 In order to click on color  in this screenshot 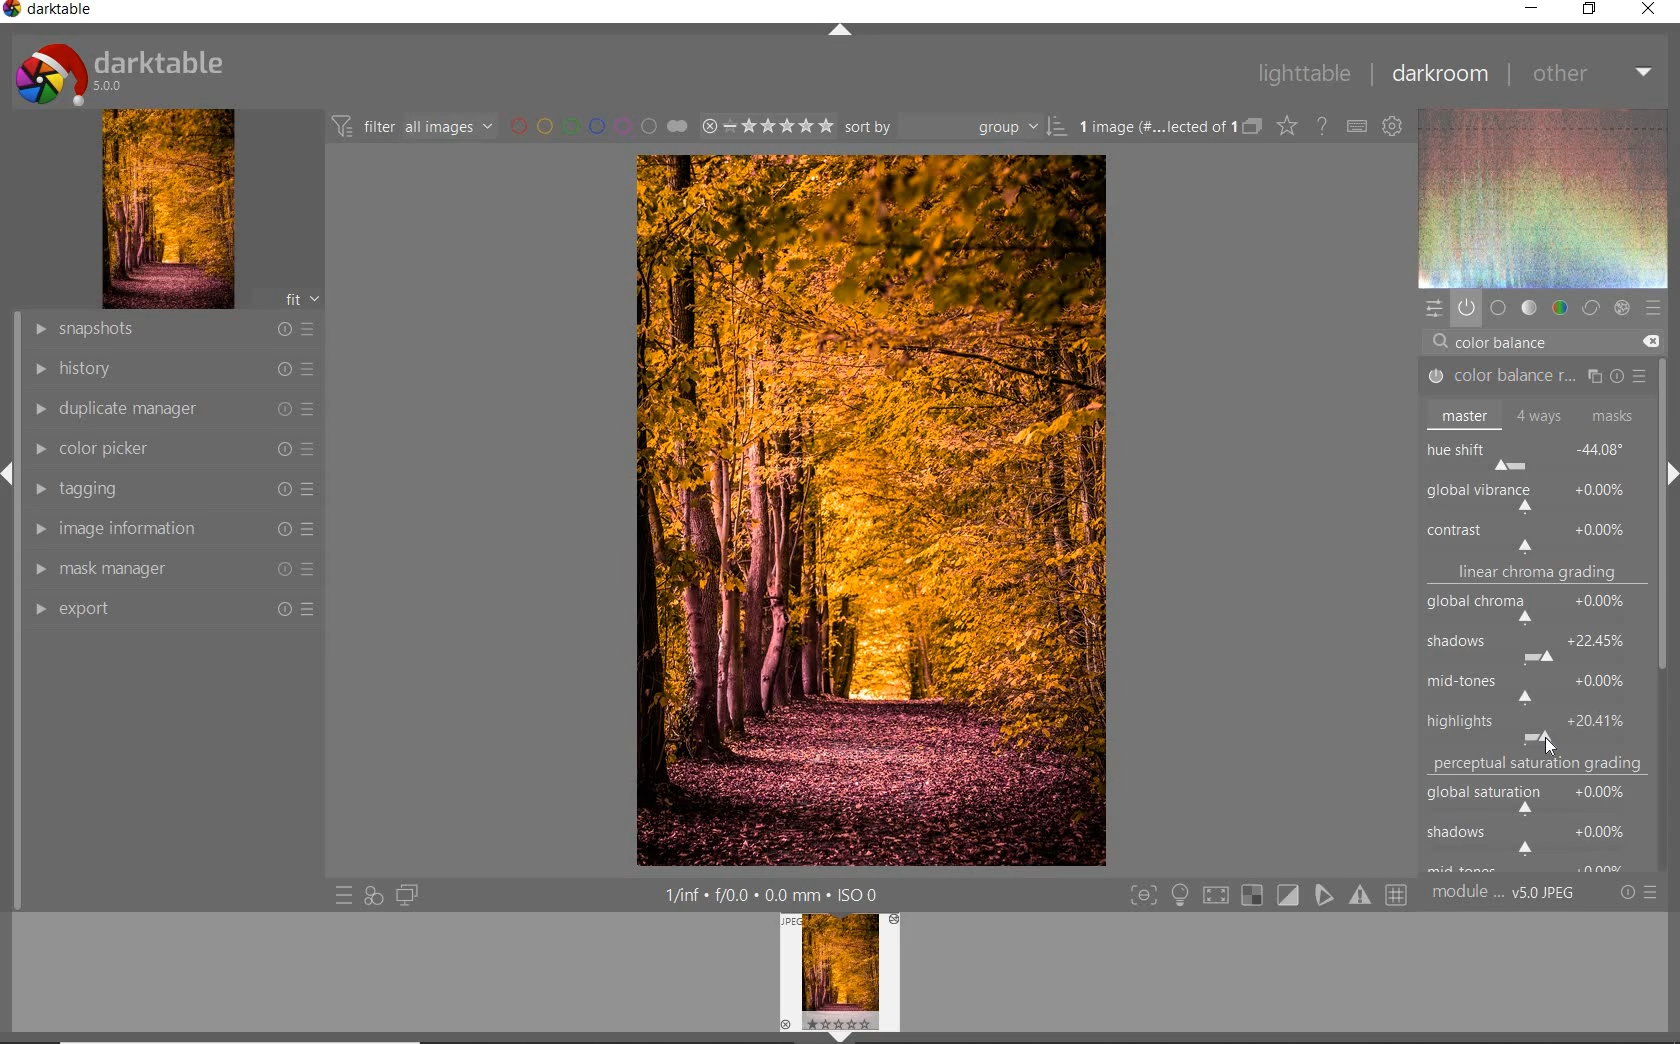, I will do `click(1558, 308)`.